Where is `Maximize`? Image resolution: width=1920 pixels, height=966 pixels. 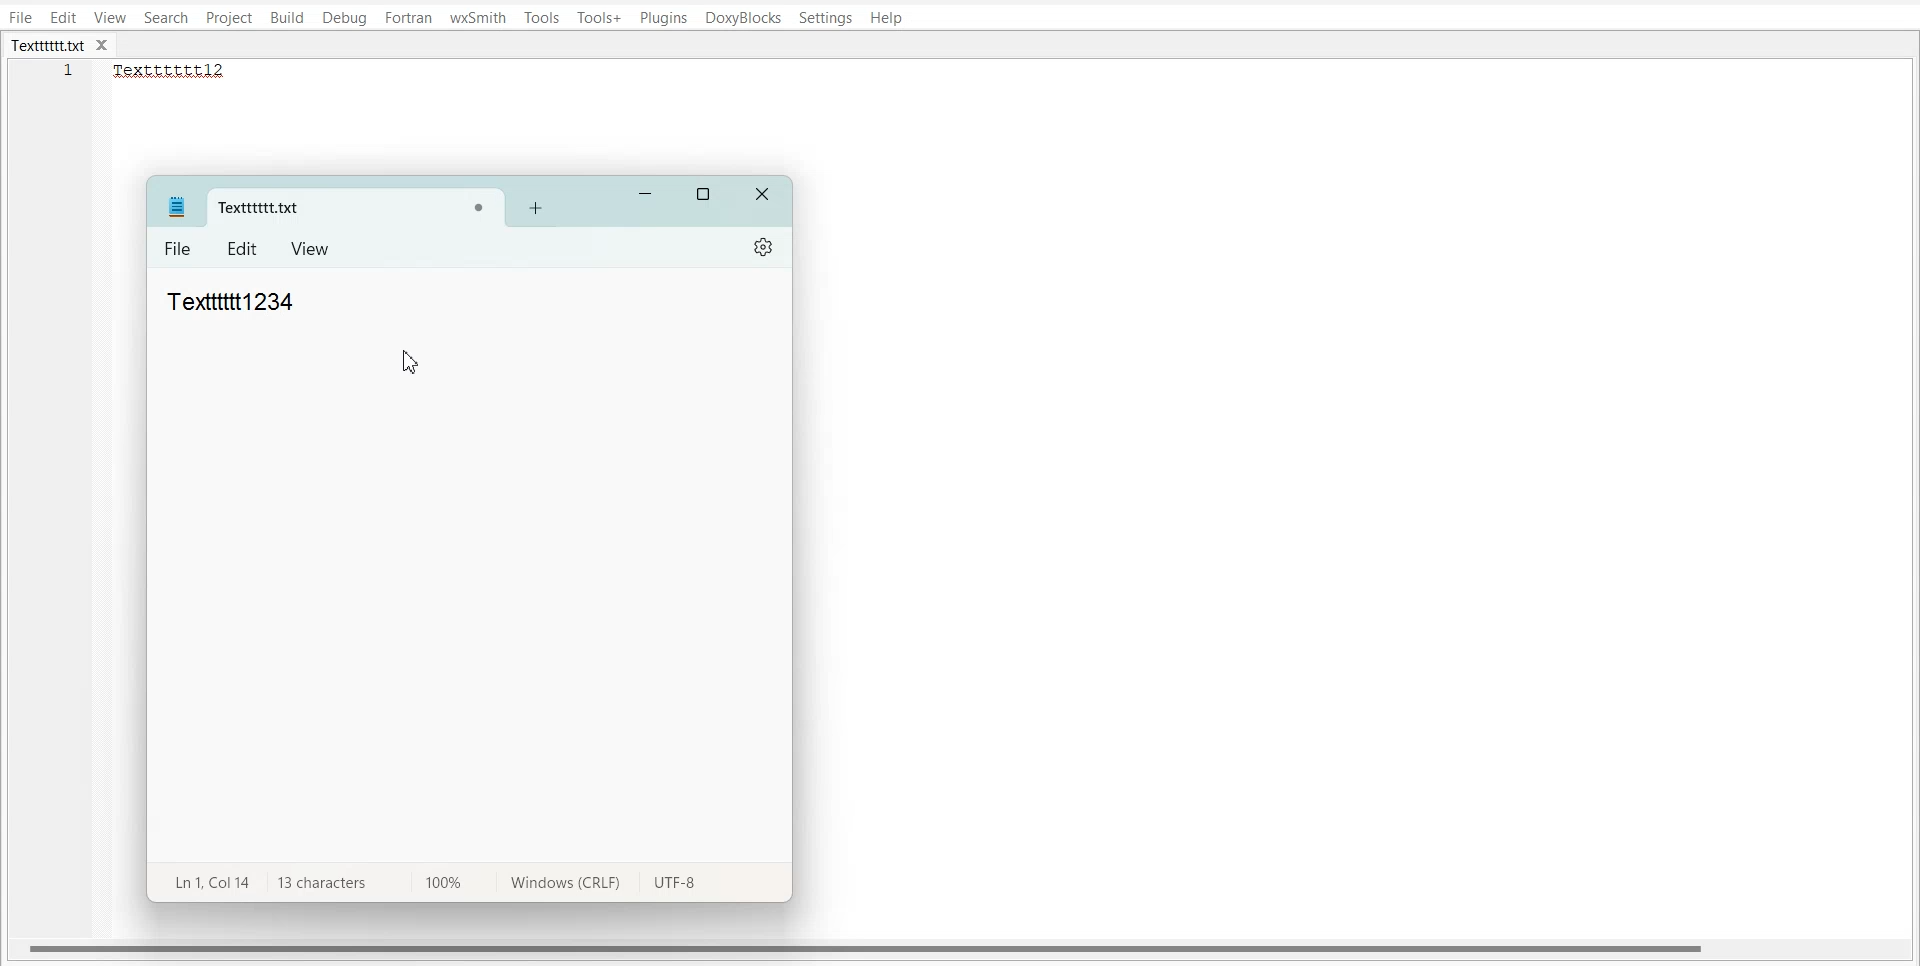
Maximize is located at coordinates (705, 195).